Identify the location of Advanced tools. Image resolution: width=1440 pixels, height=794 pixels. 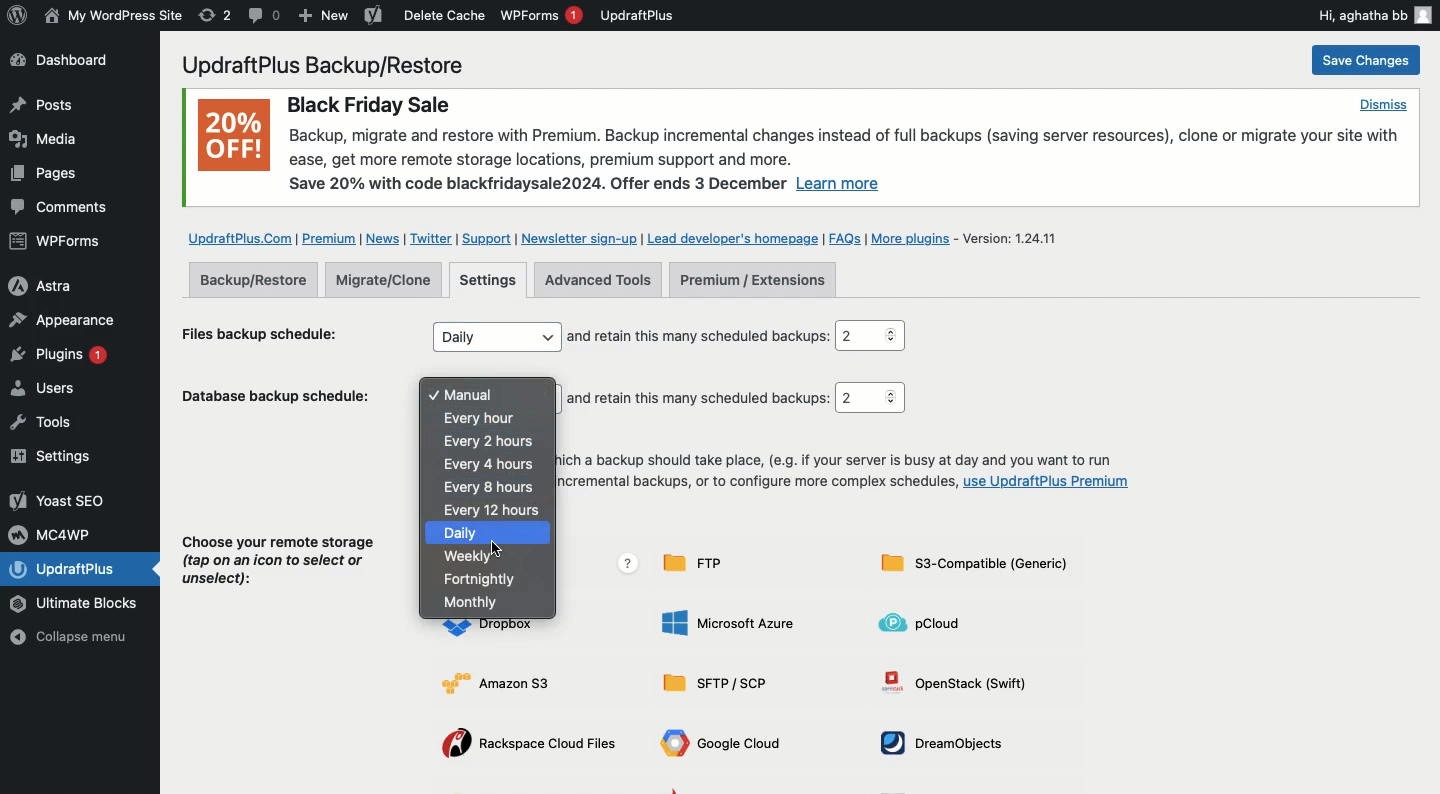
(598, 280).